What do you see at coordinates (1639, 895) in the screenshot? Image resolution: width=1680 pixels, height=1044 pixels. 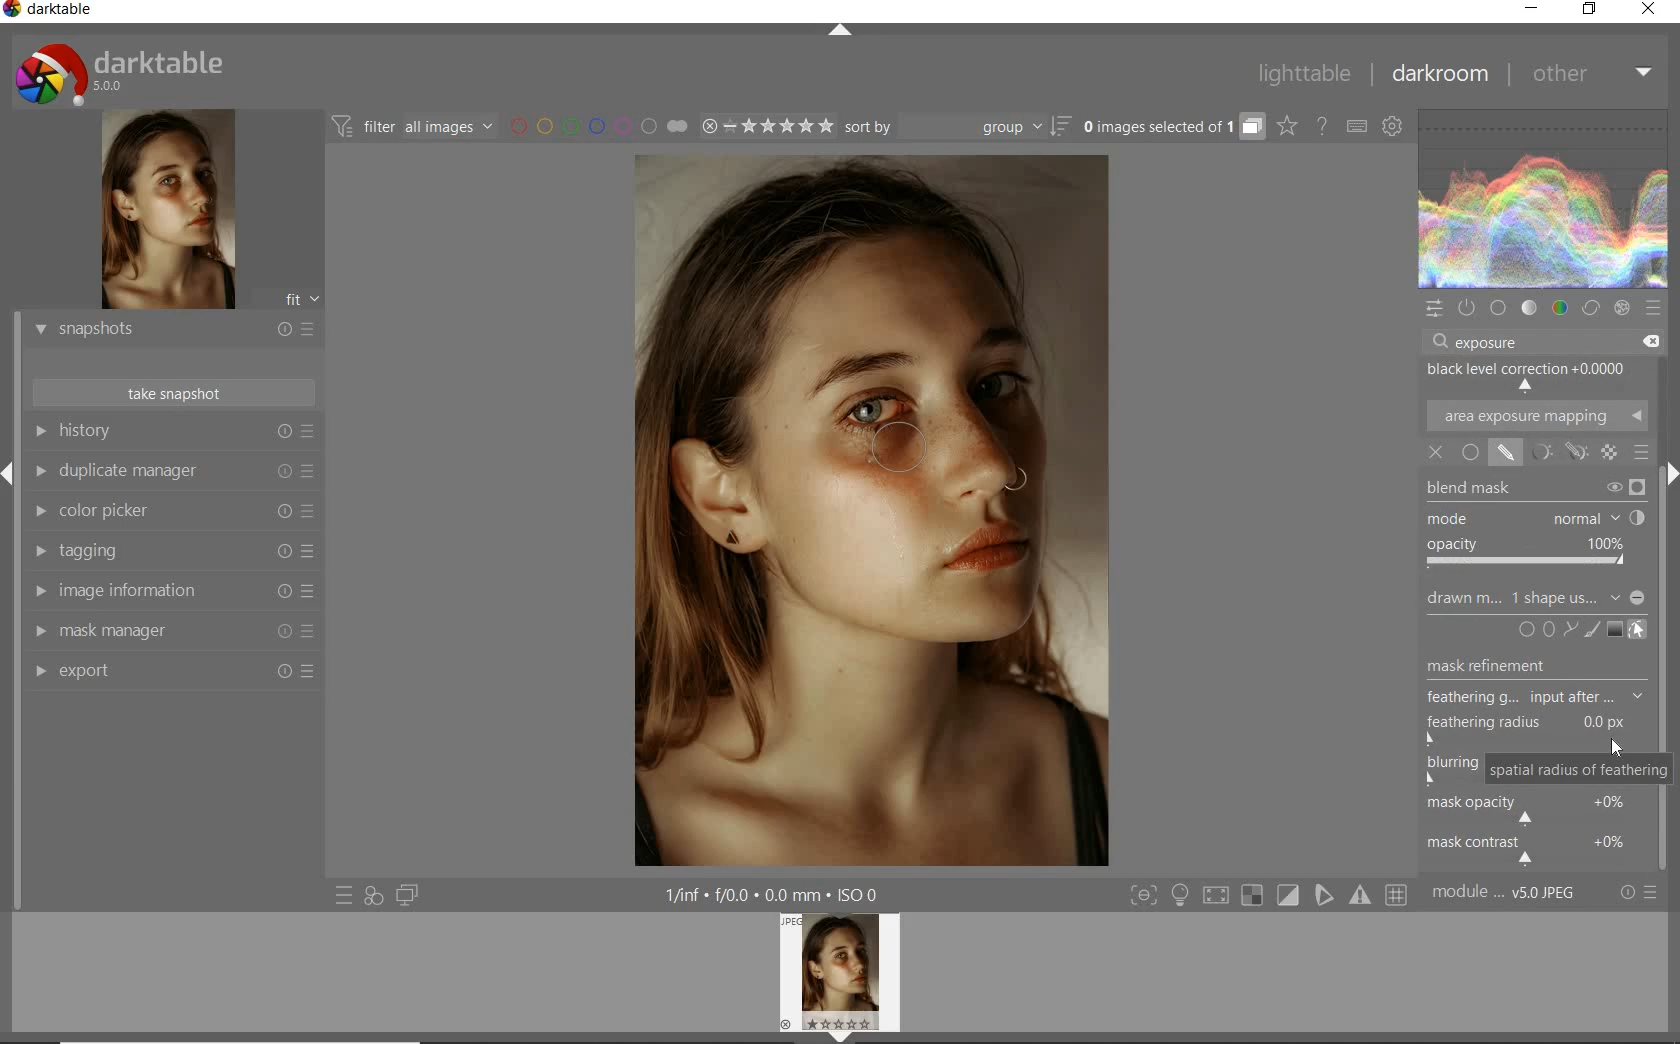 I see `reset or presets & preferences` at bounding box center [1639, 895].